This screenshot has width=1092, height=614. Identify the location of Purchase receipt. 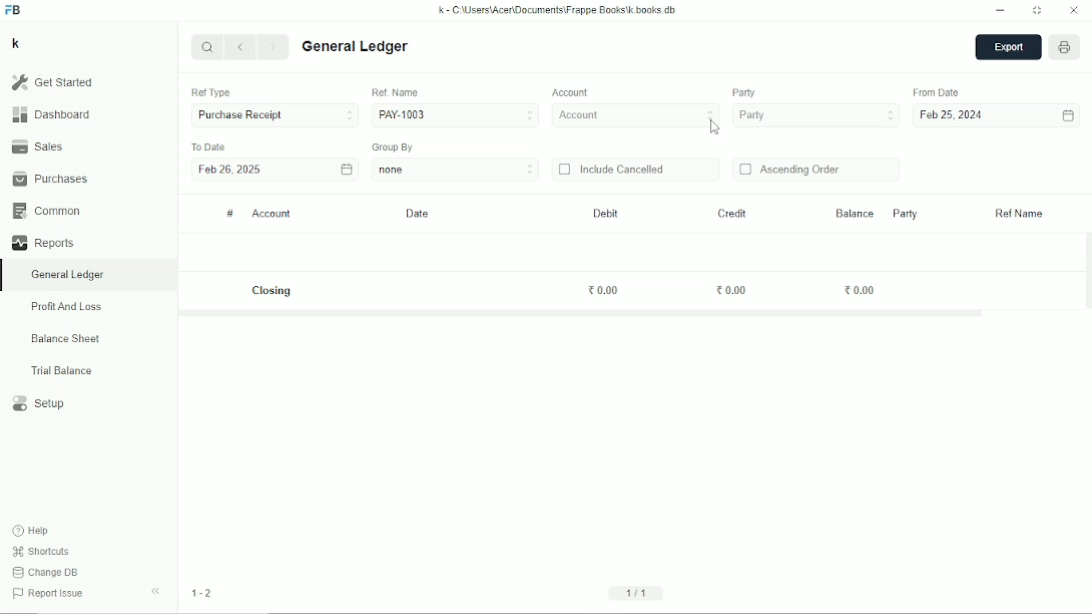
(274, 116).